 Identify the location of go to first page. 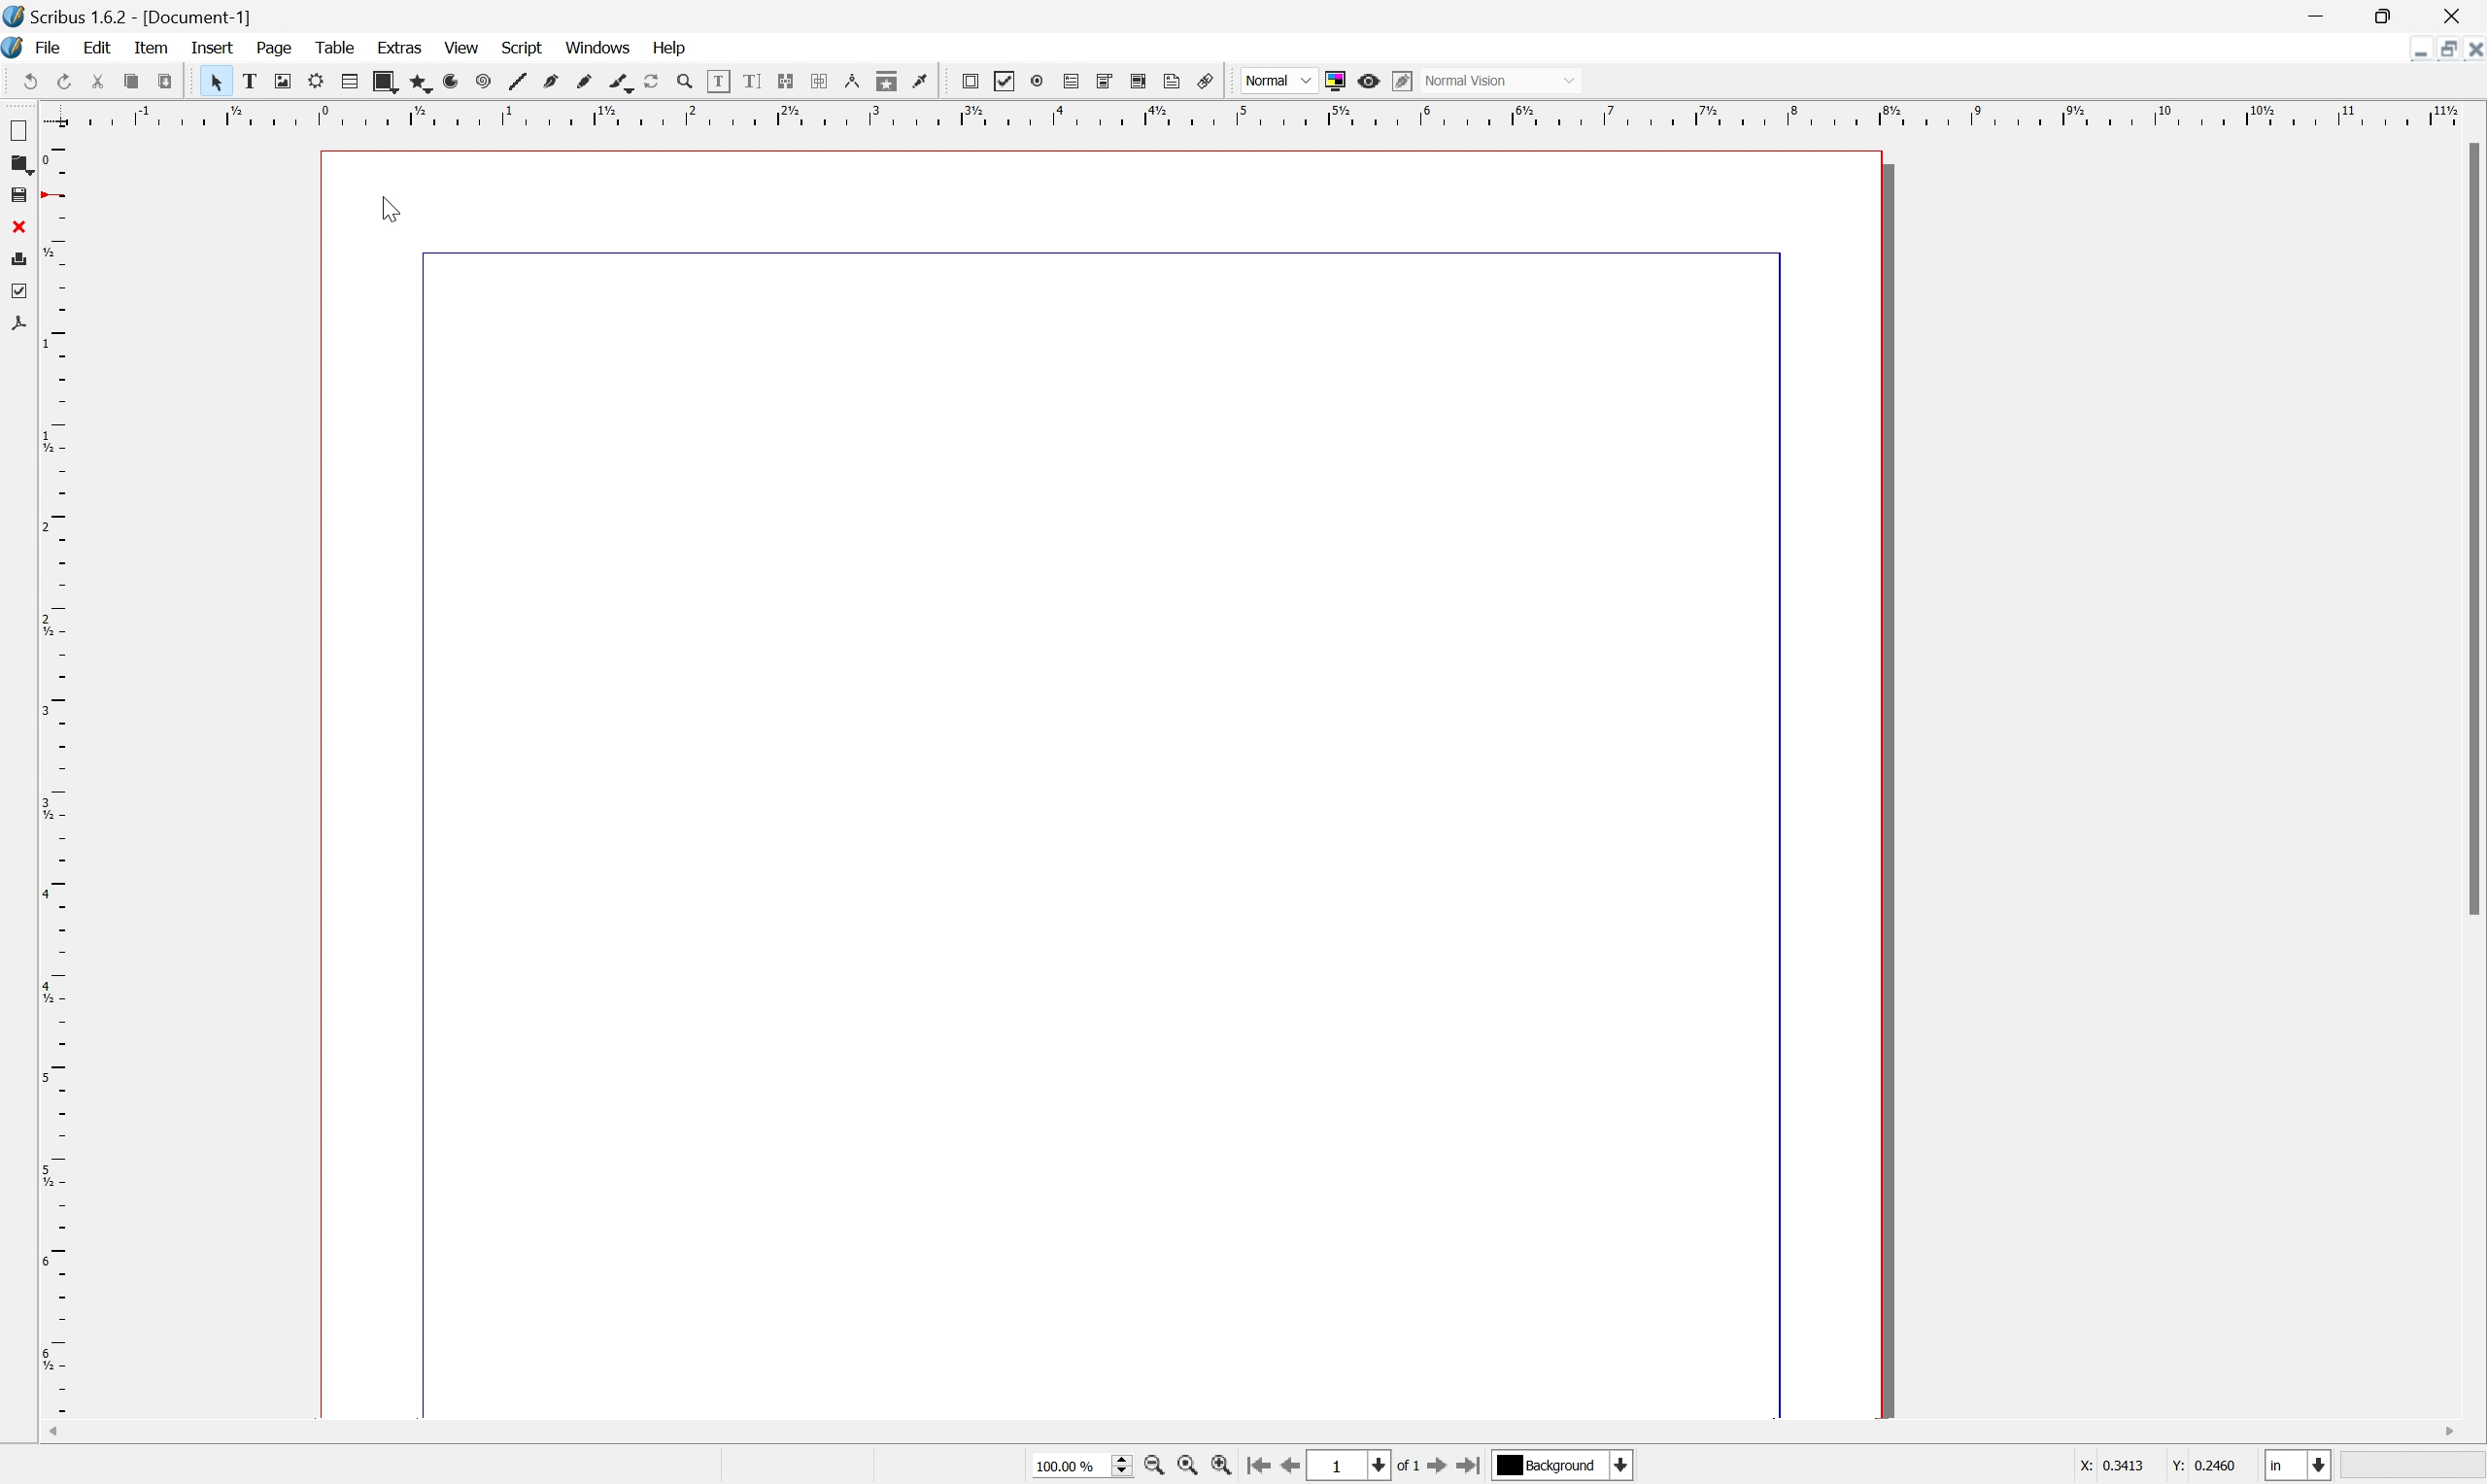
(1255, 1466).